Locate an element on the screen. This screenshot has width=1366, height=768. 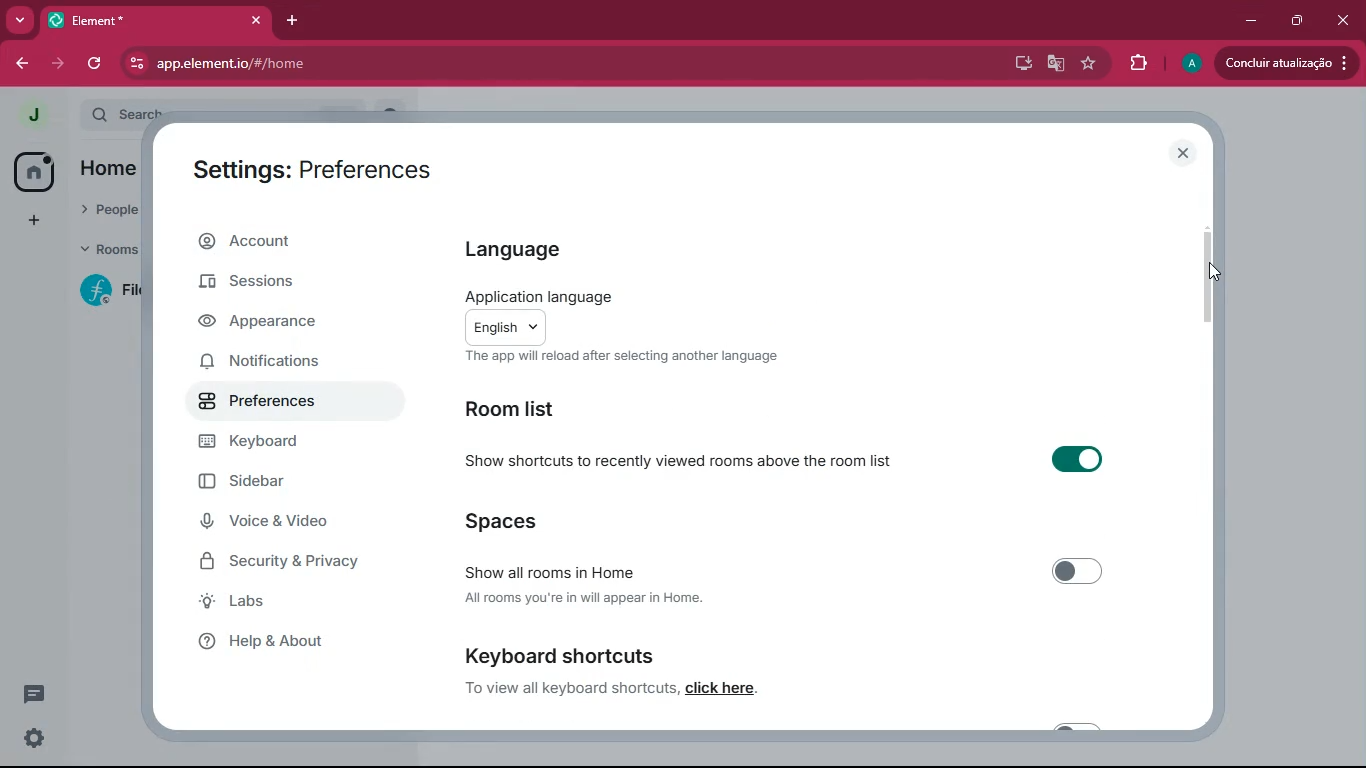
settings is located at coordinates (36, 738).